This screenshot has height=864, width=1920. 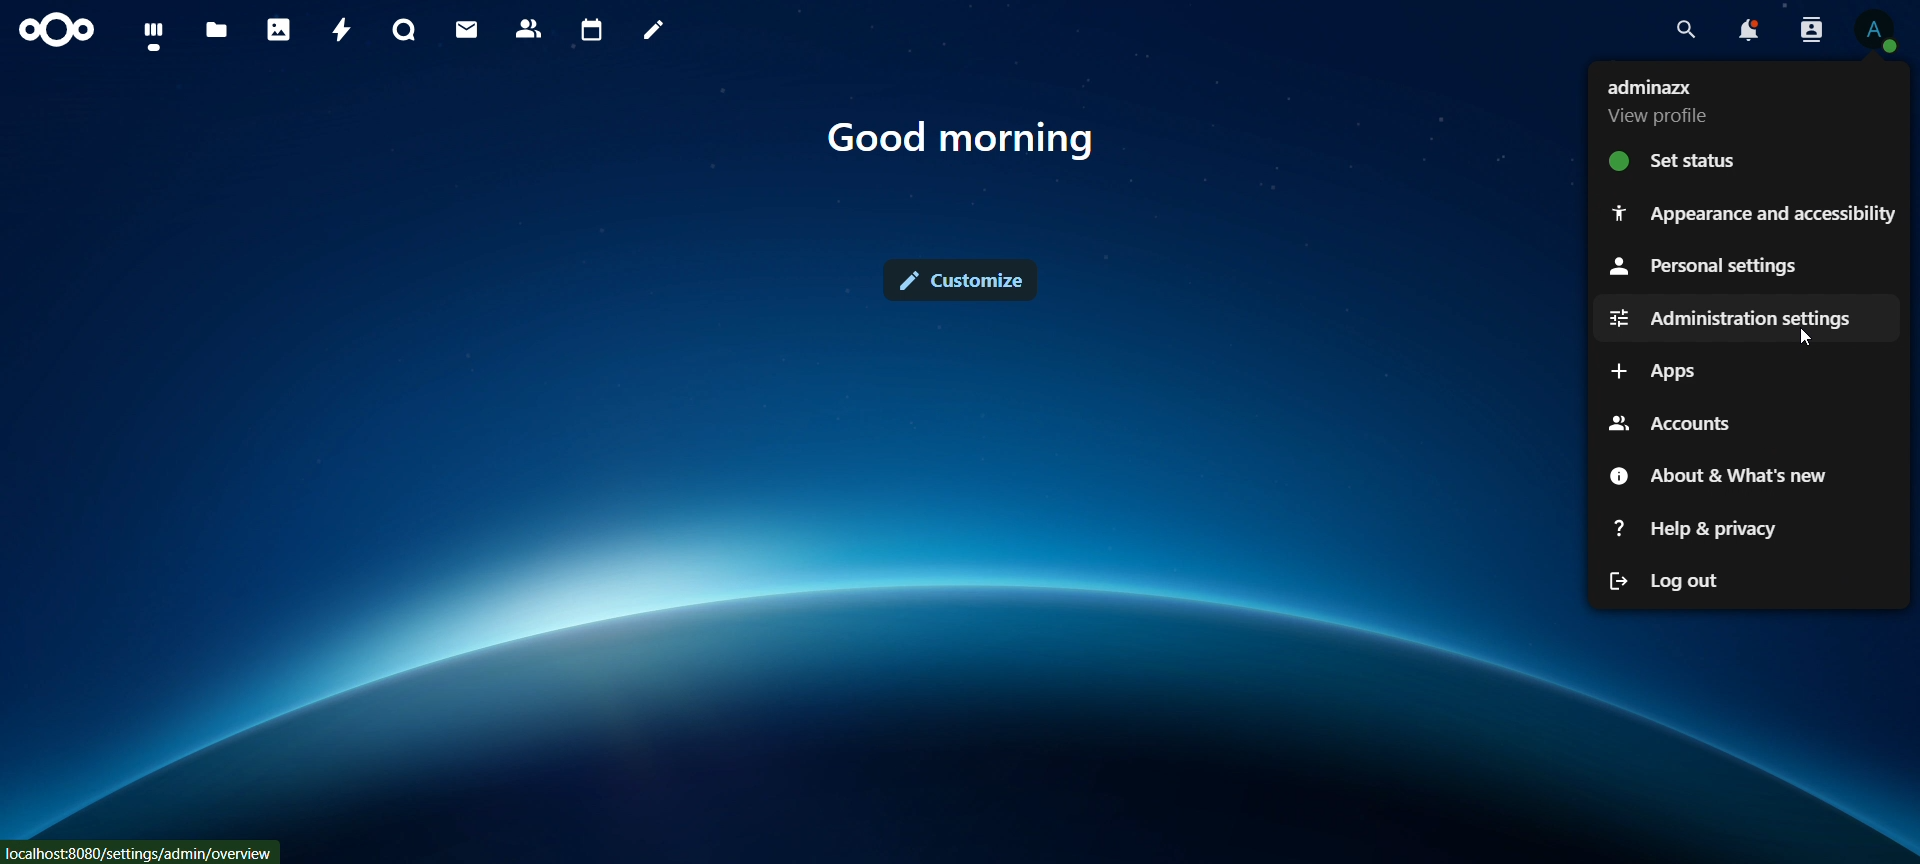 I want to click on icon, so click(x=59, y=31).